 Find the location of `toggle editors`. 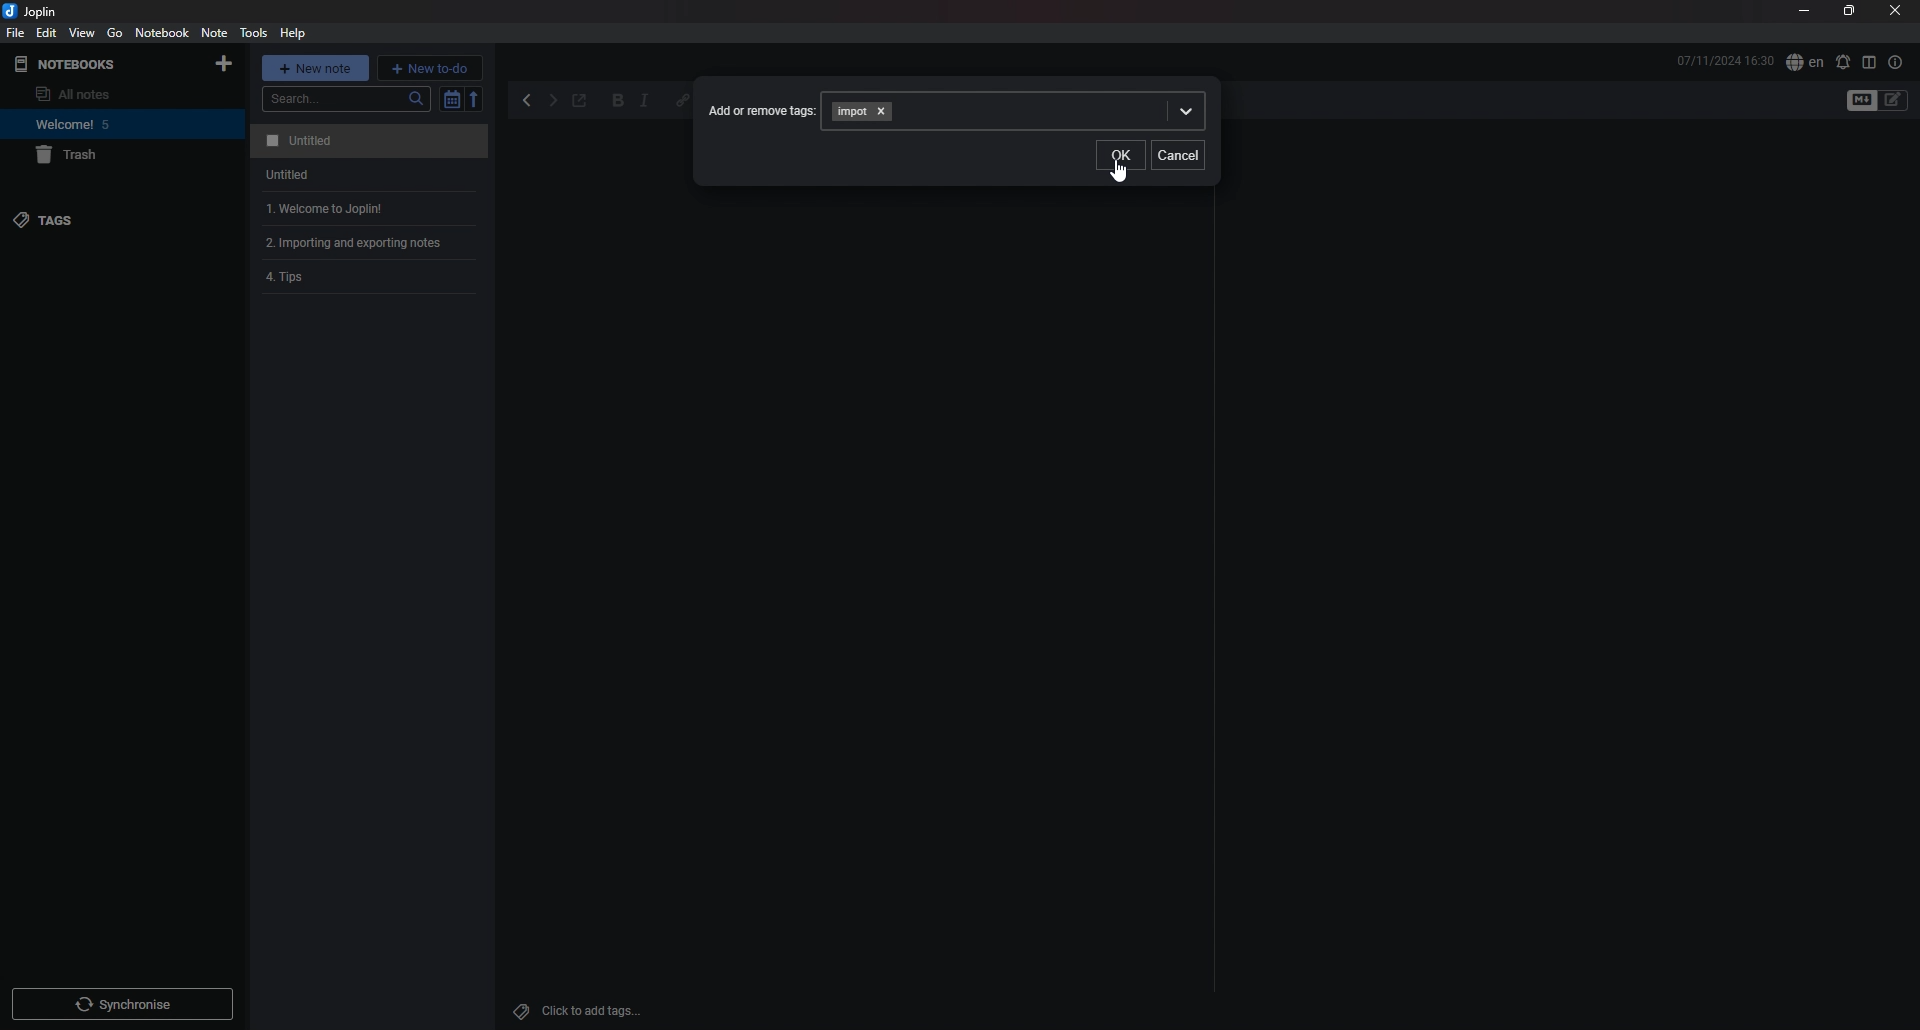

toggle editors is located at coordinates (1894, 100).